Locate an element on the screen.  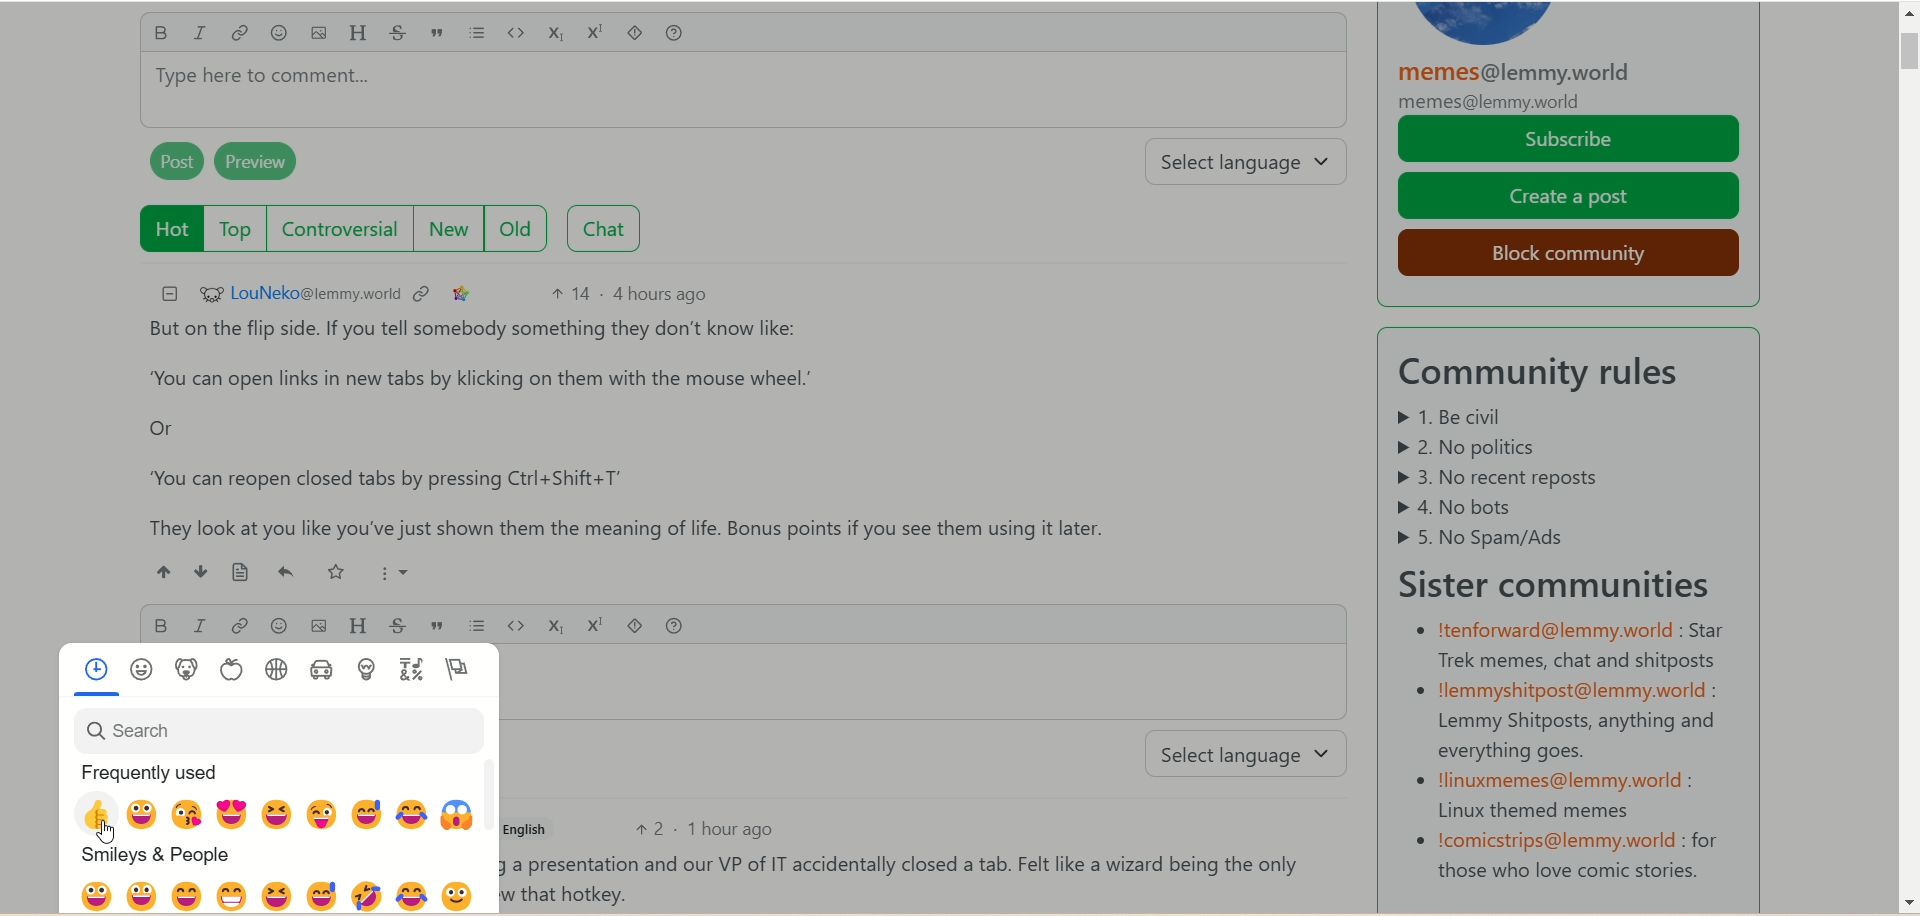
upvote is located at coordinates (164, 571).